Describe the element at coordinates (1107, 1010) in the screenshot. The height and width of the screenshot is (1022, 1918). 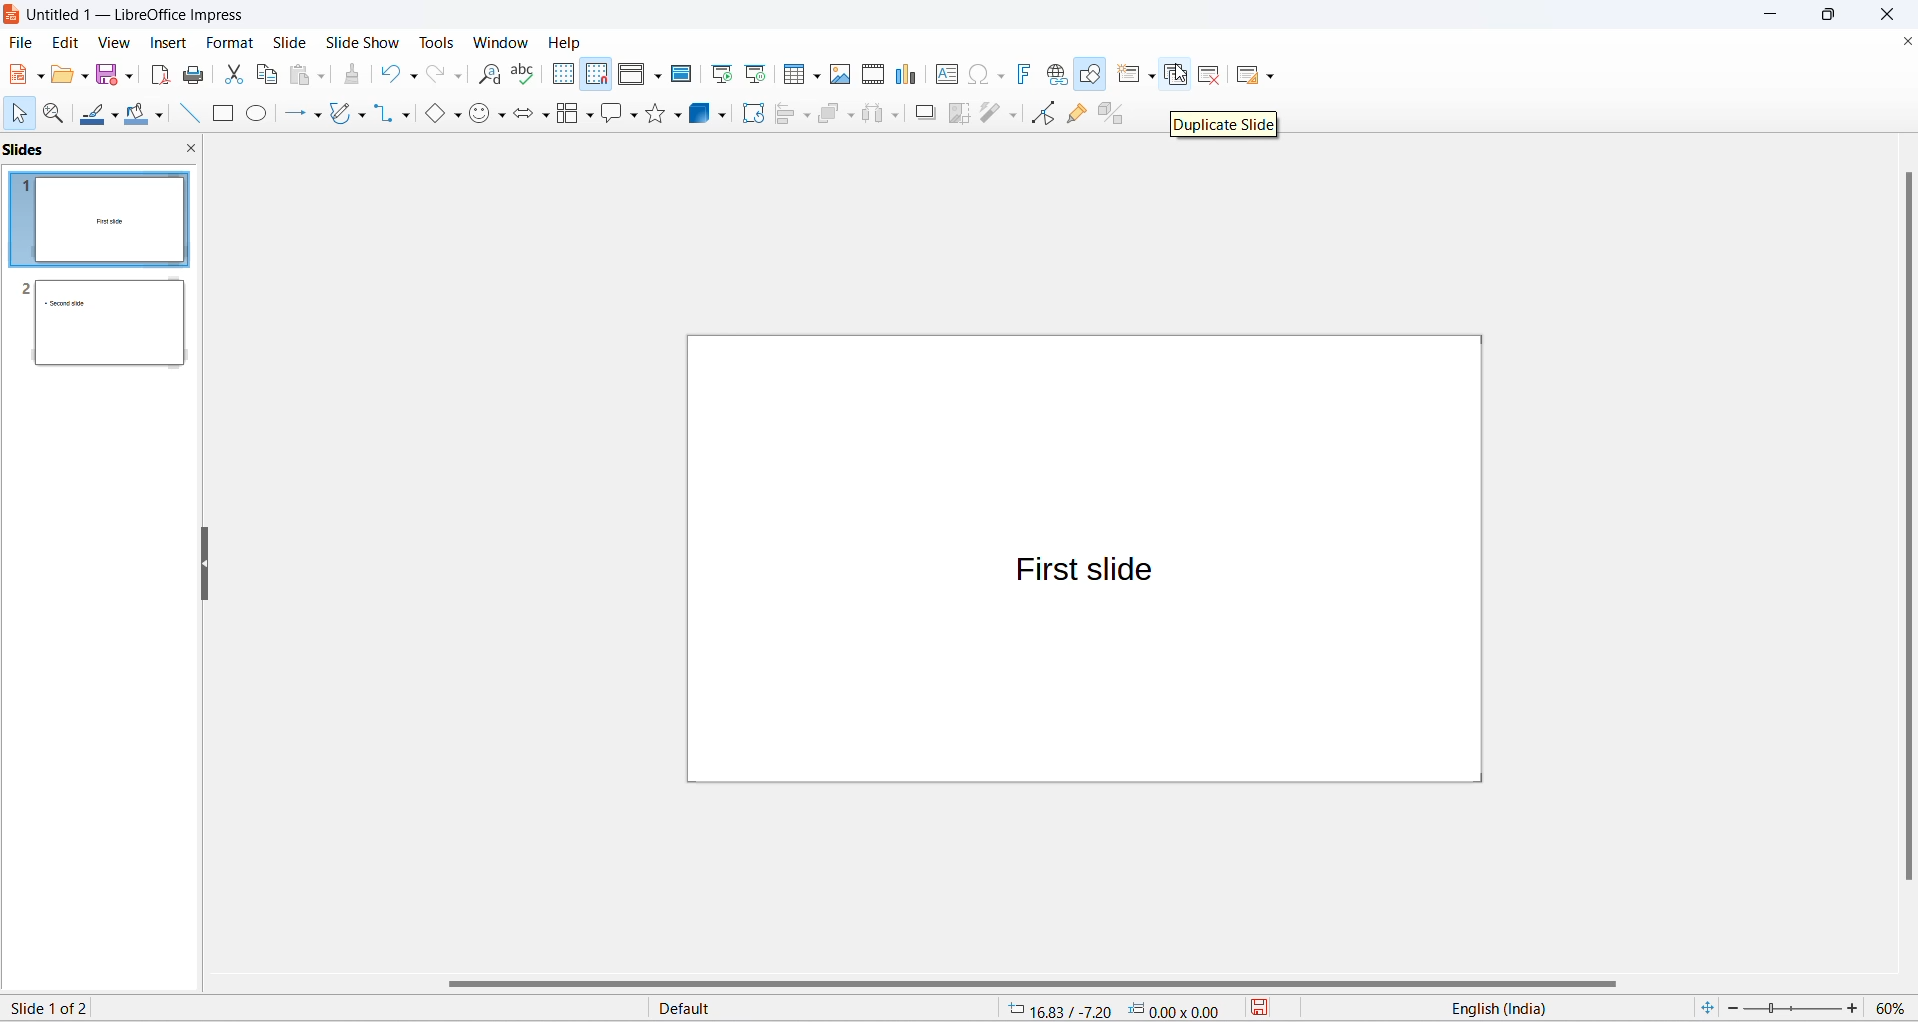
I see `cursor and selection placement` at that location.